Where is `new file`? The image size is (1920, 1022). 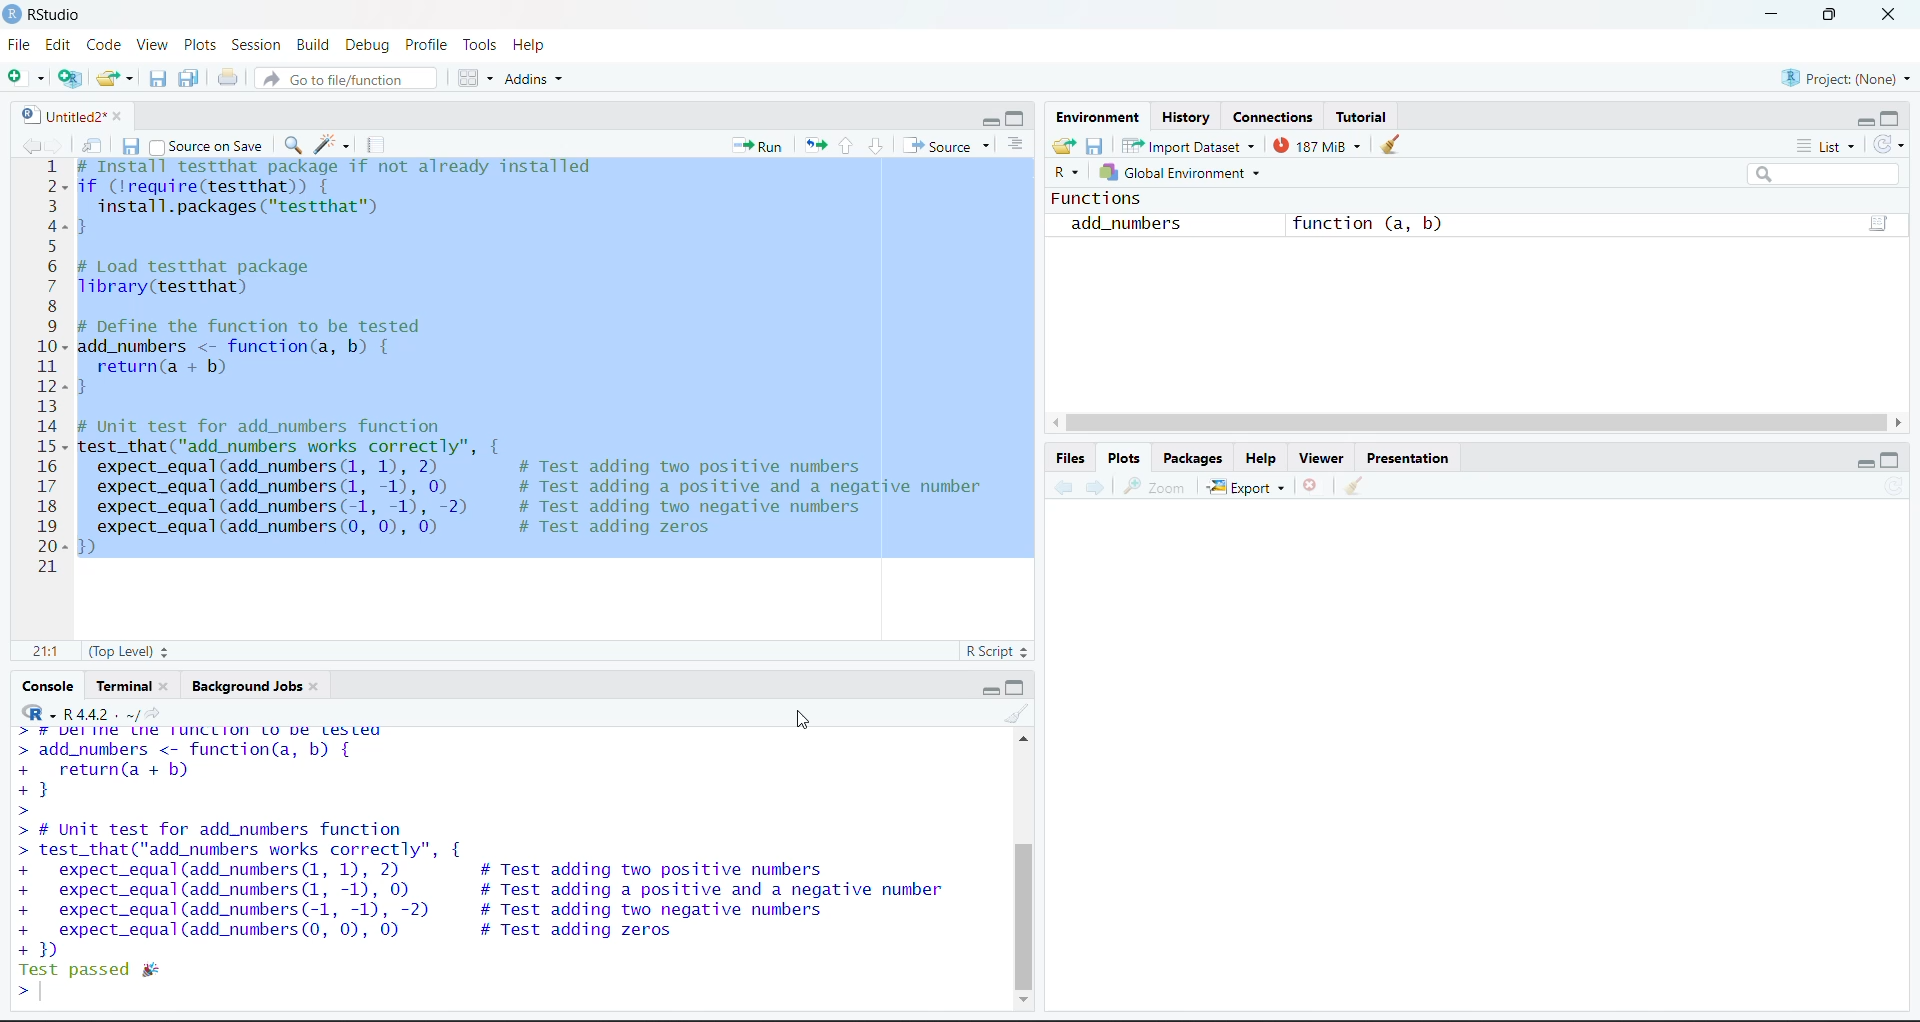 new file is located at coordinates (25, 77).